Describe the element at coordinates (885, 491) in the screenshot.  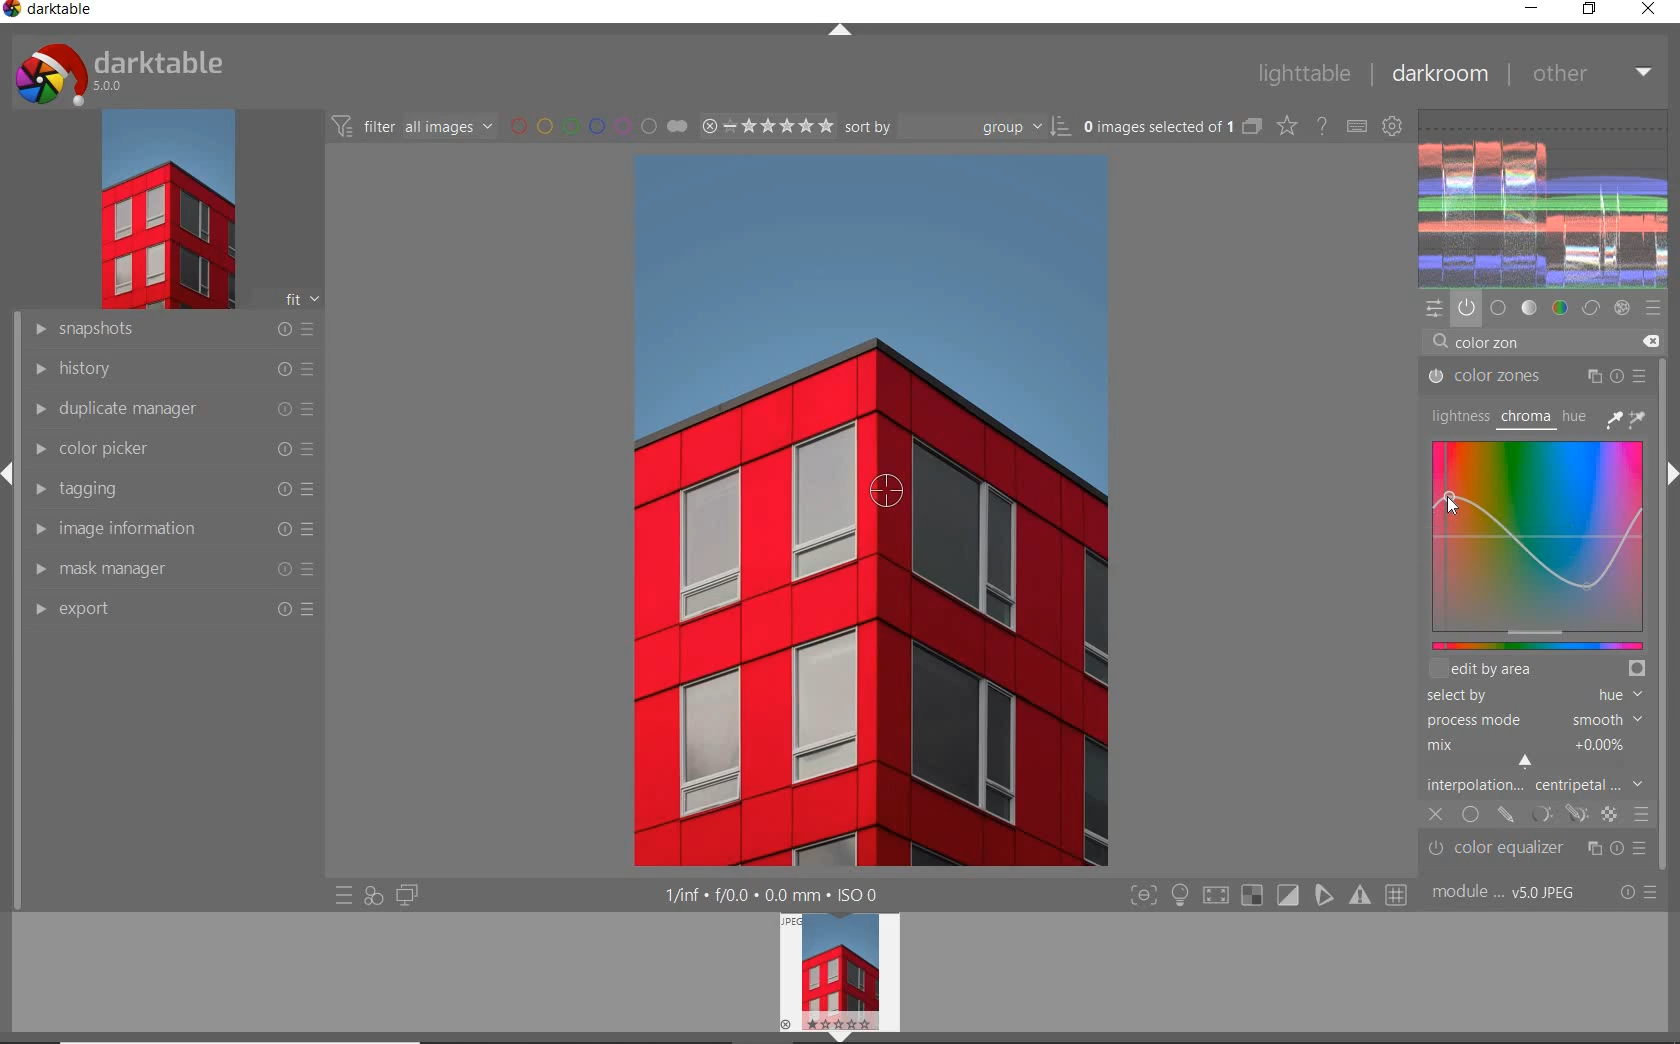
I see `COLOR PICKER TOOL POSITION` at that location.